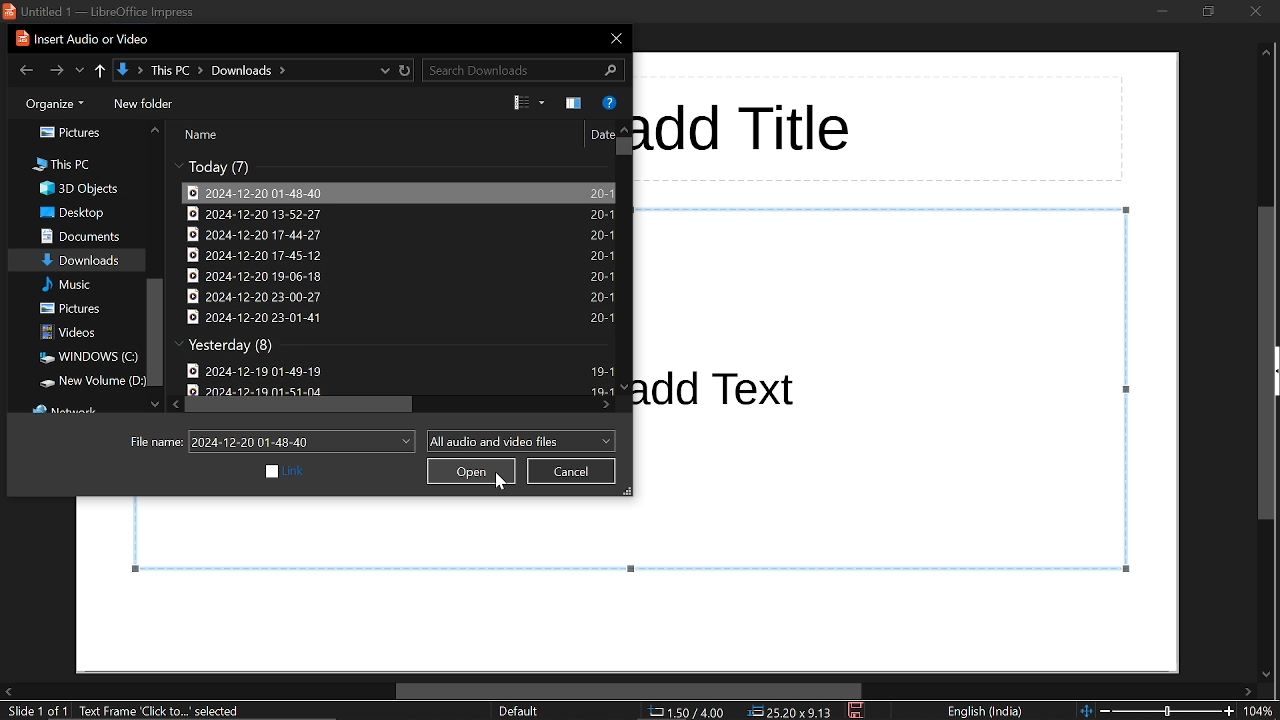 The height and width of the screenshot is (720, 1280). Describe the element at coordinates (87, 382) in the screenshot. I see `new volume (D:)` at that location.